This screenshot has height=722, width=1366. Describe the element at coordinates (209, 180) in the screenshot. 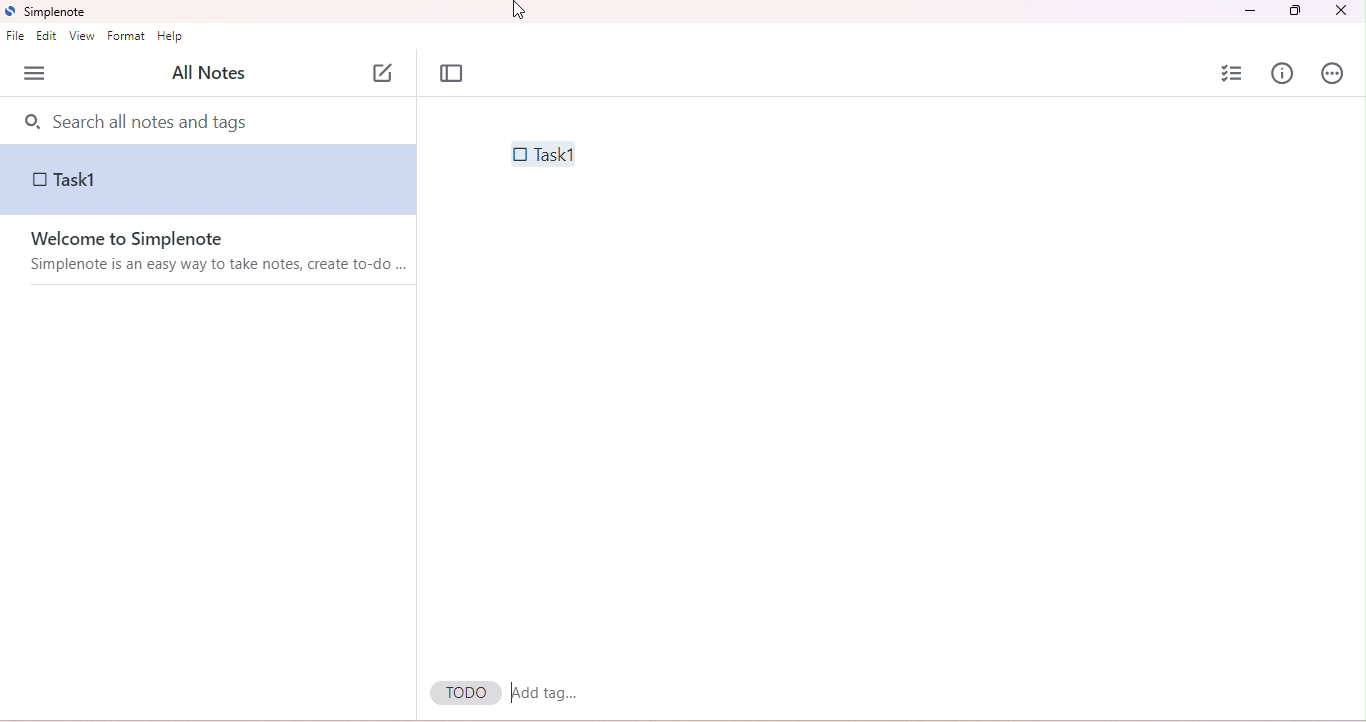

I see `note` at that location.